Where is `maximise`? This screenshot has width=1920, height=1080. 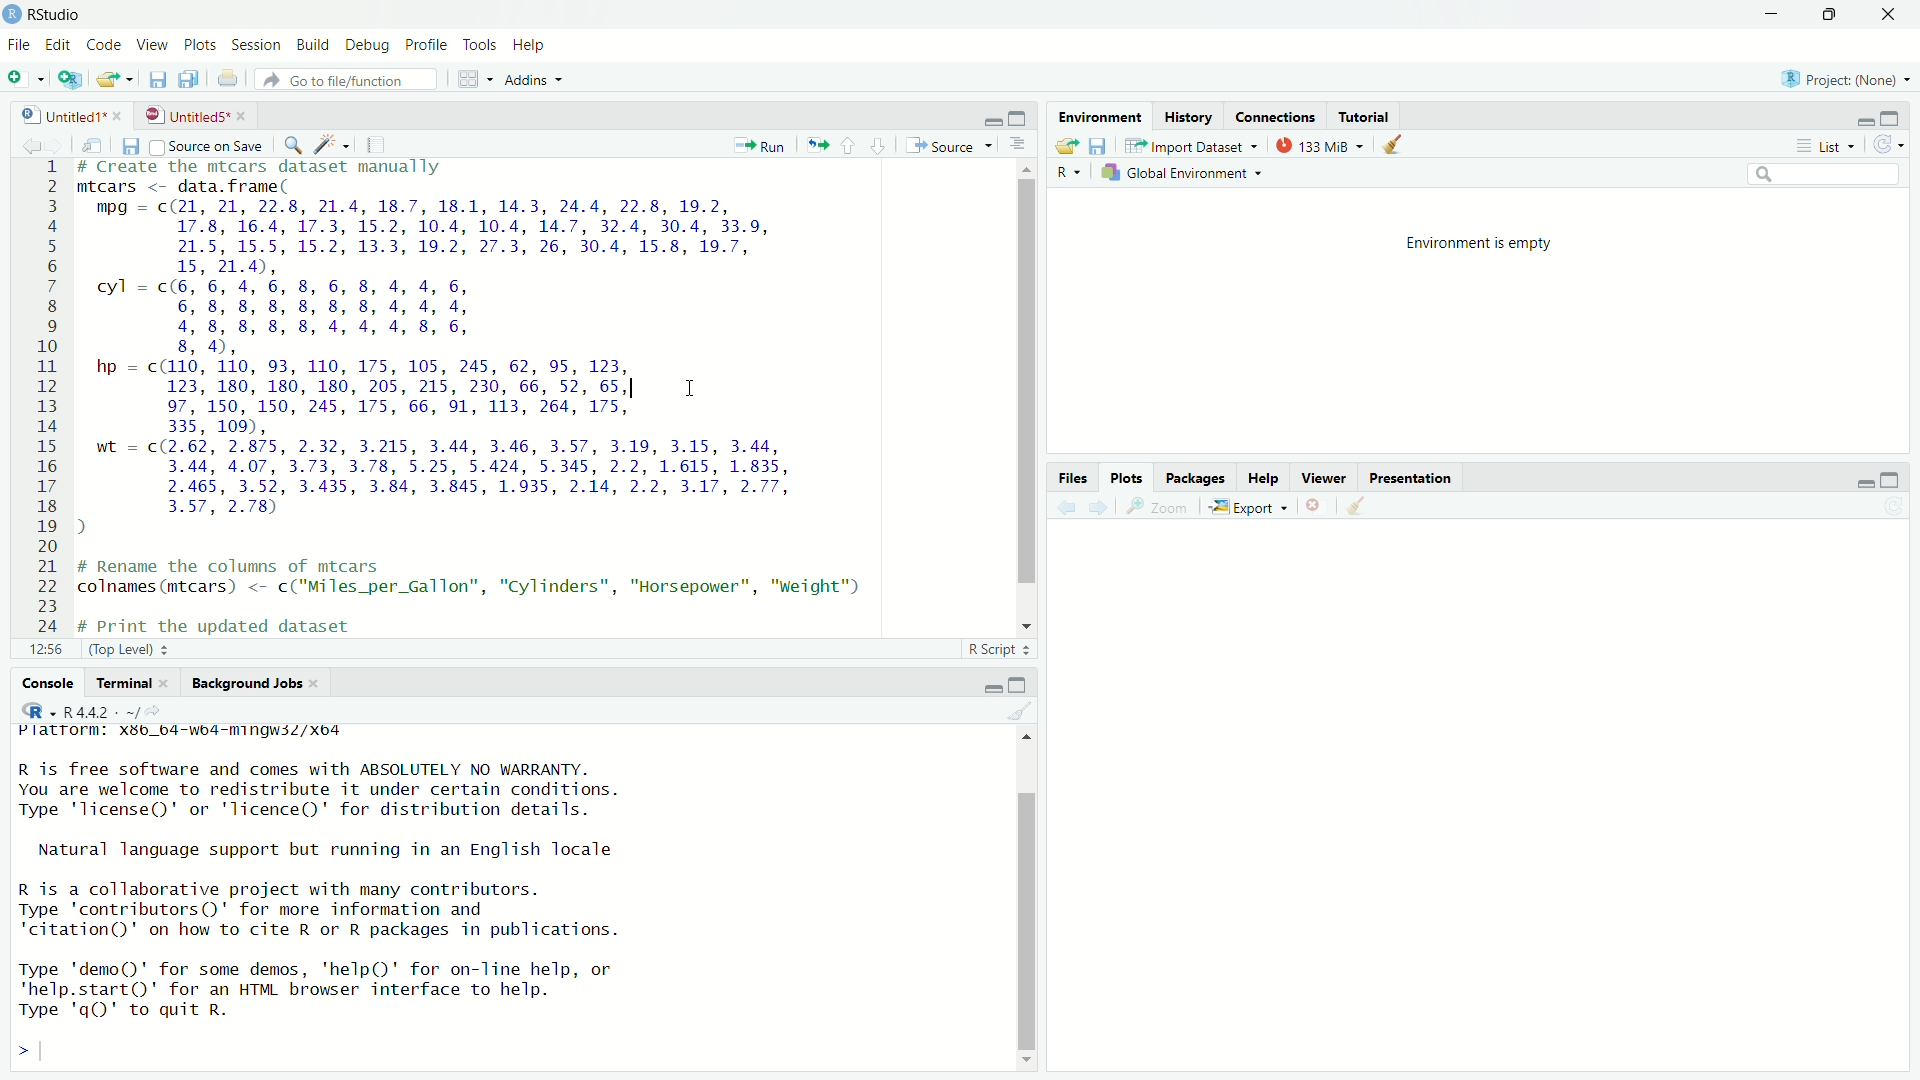 maximise is located at coordinates (1832, 15).